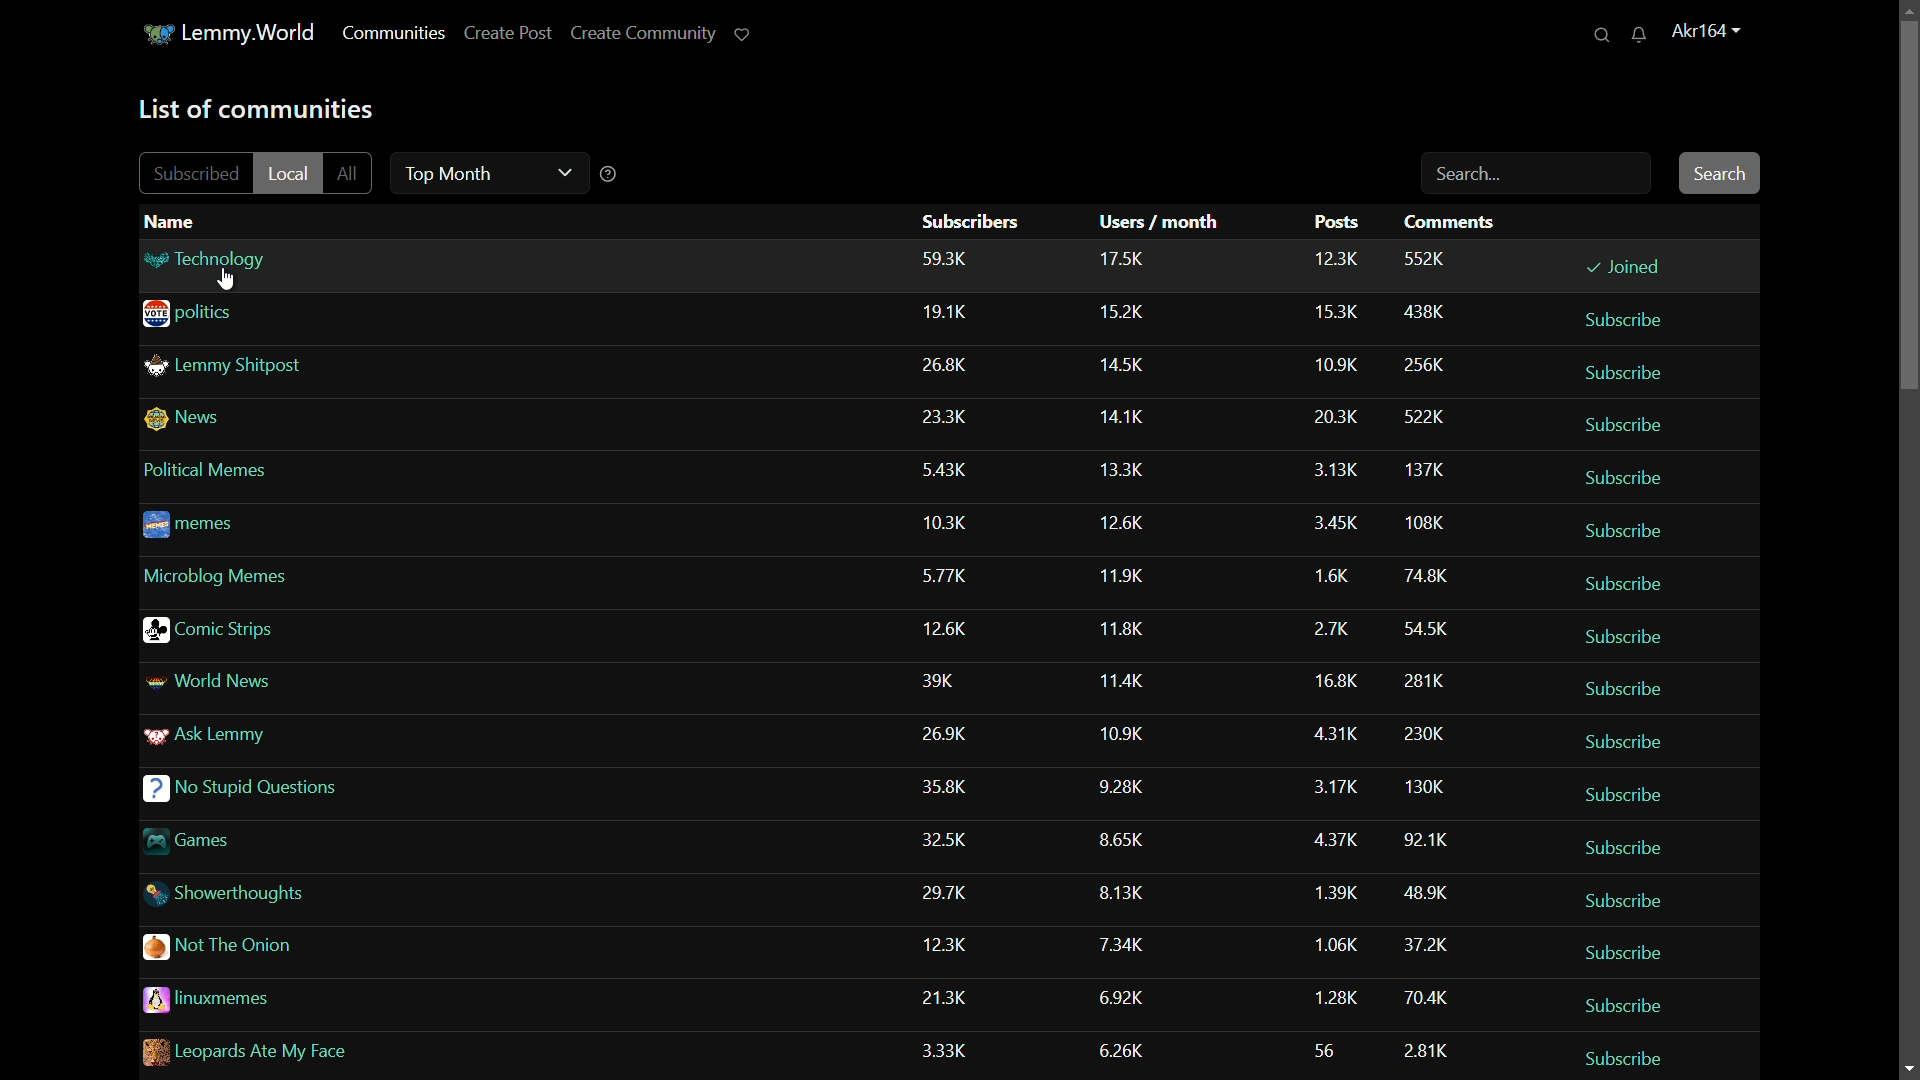  Describe the element at coordinates (227, 315) in the screenshot. I see `communities name` at that location.